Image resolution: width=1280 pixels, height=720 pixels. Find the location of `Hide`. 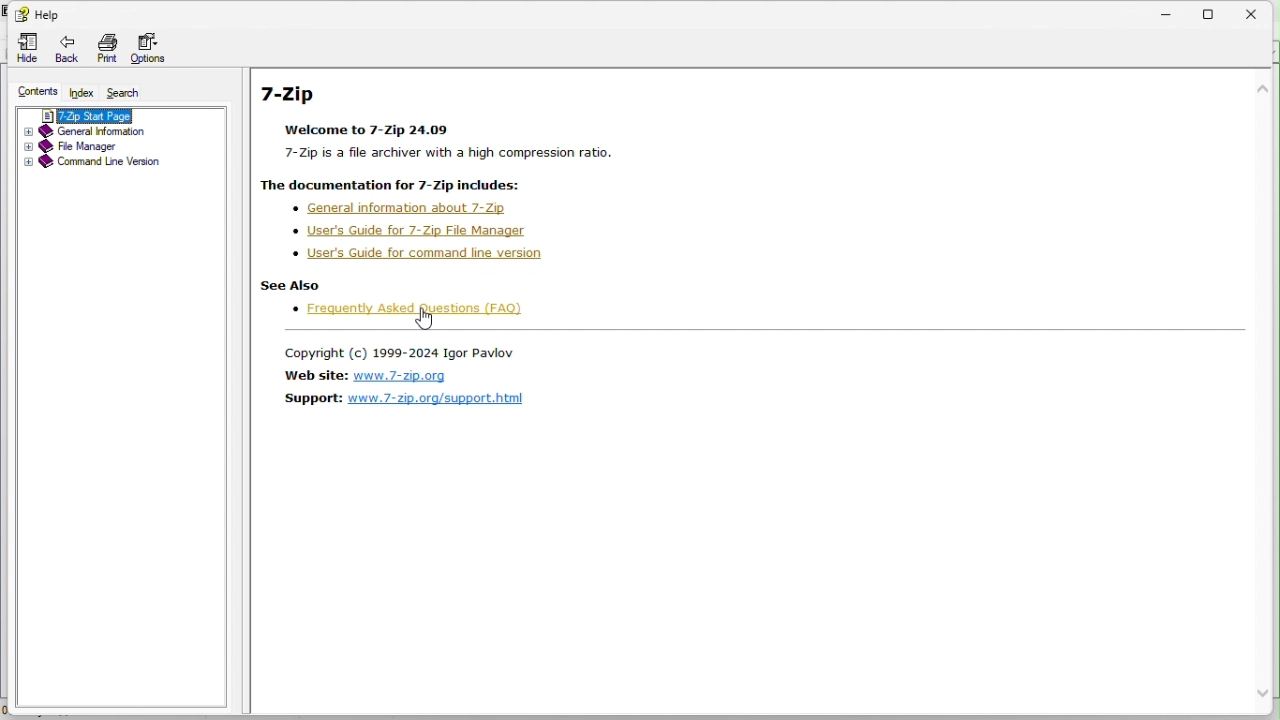

Hide is located at coordinates (19, 48).